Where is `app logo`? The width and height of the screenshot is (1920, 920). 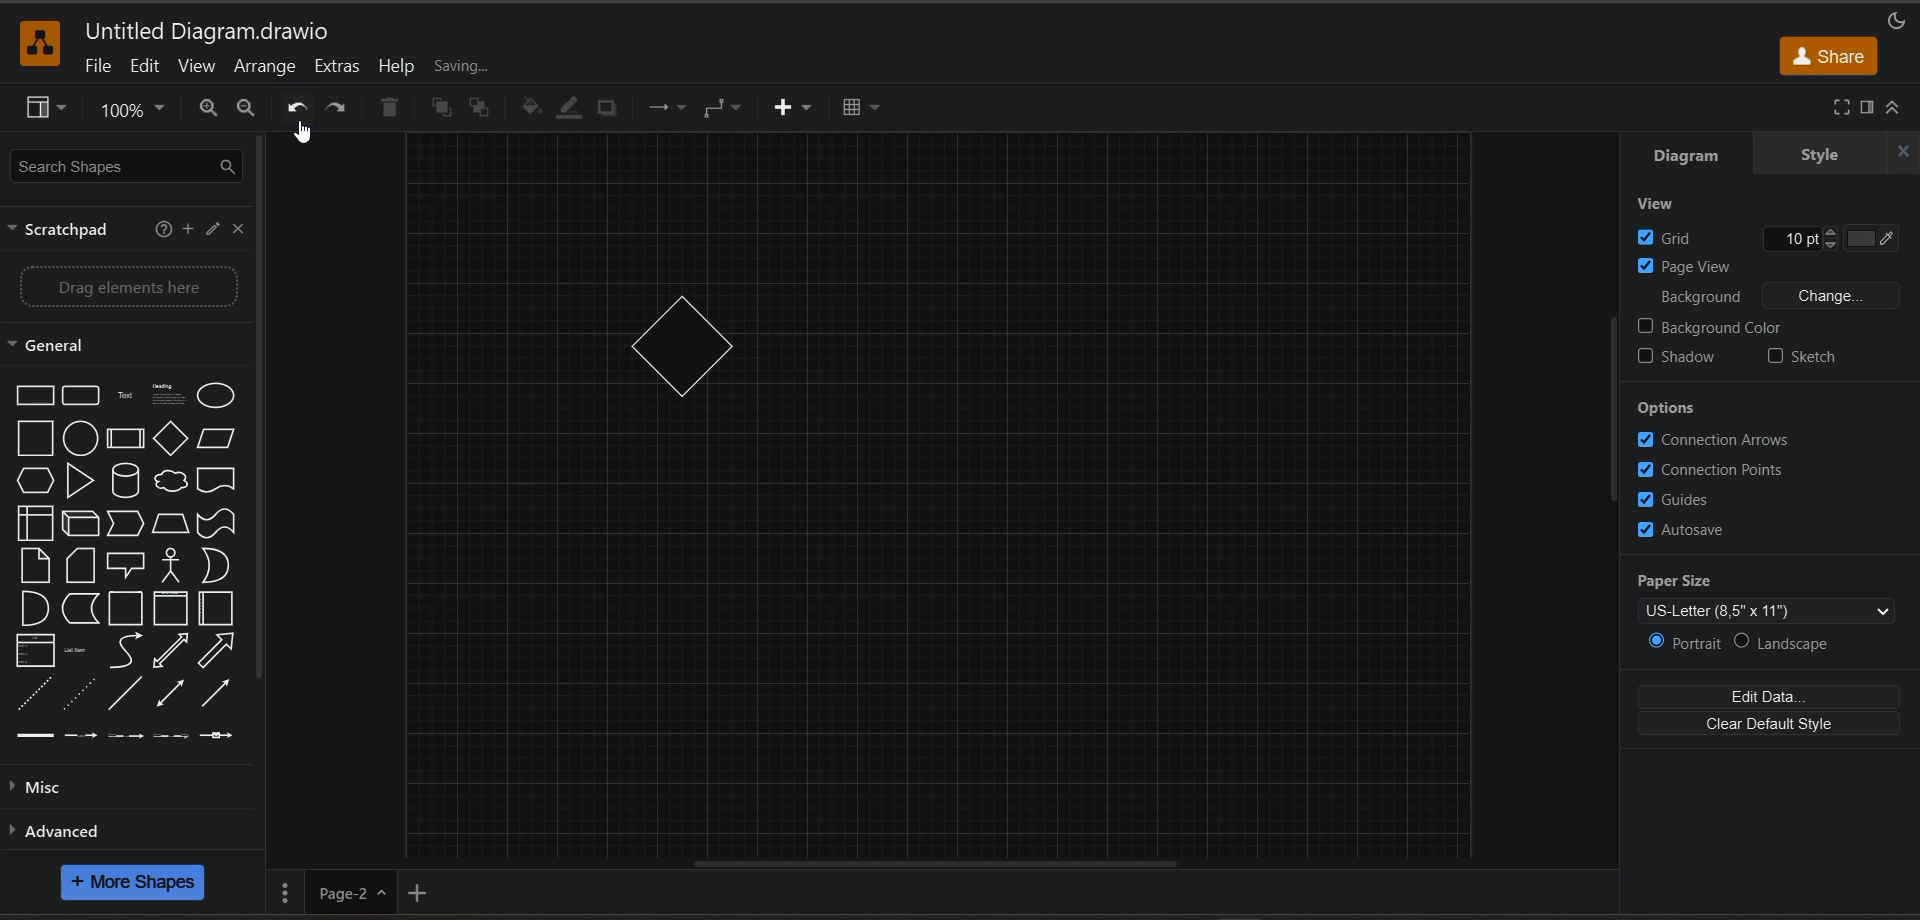
app logo is located at coordinates (45, 47).